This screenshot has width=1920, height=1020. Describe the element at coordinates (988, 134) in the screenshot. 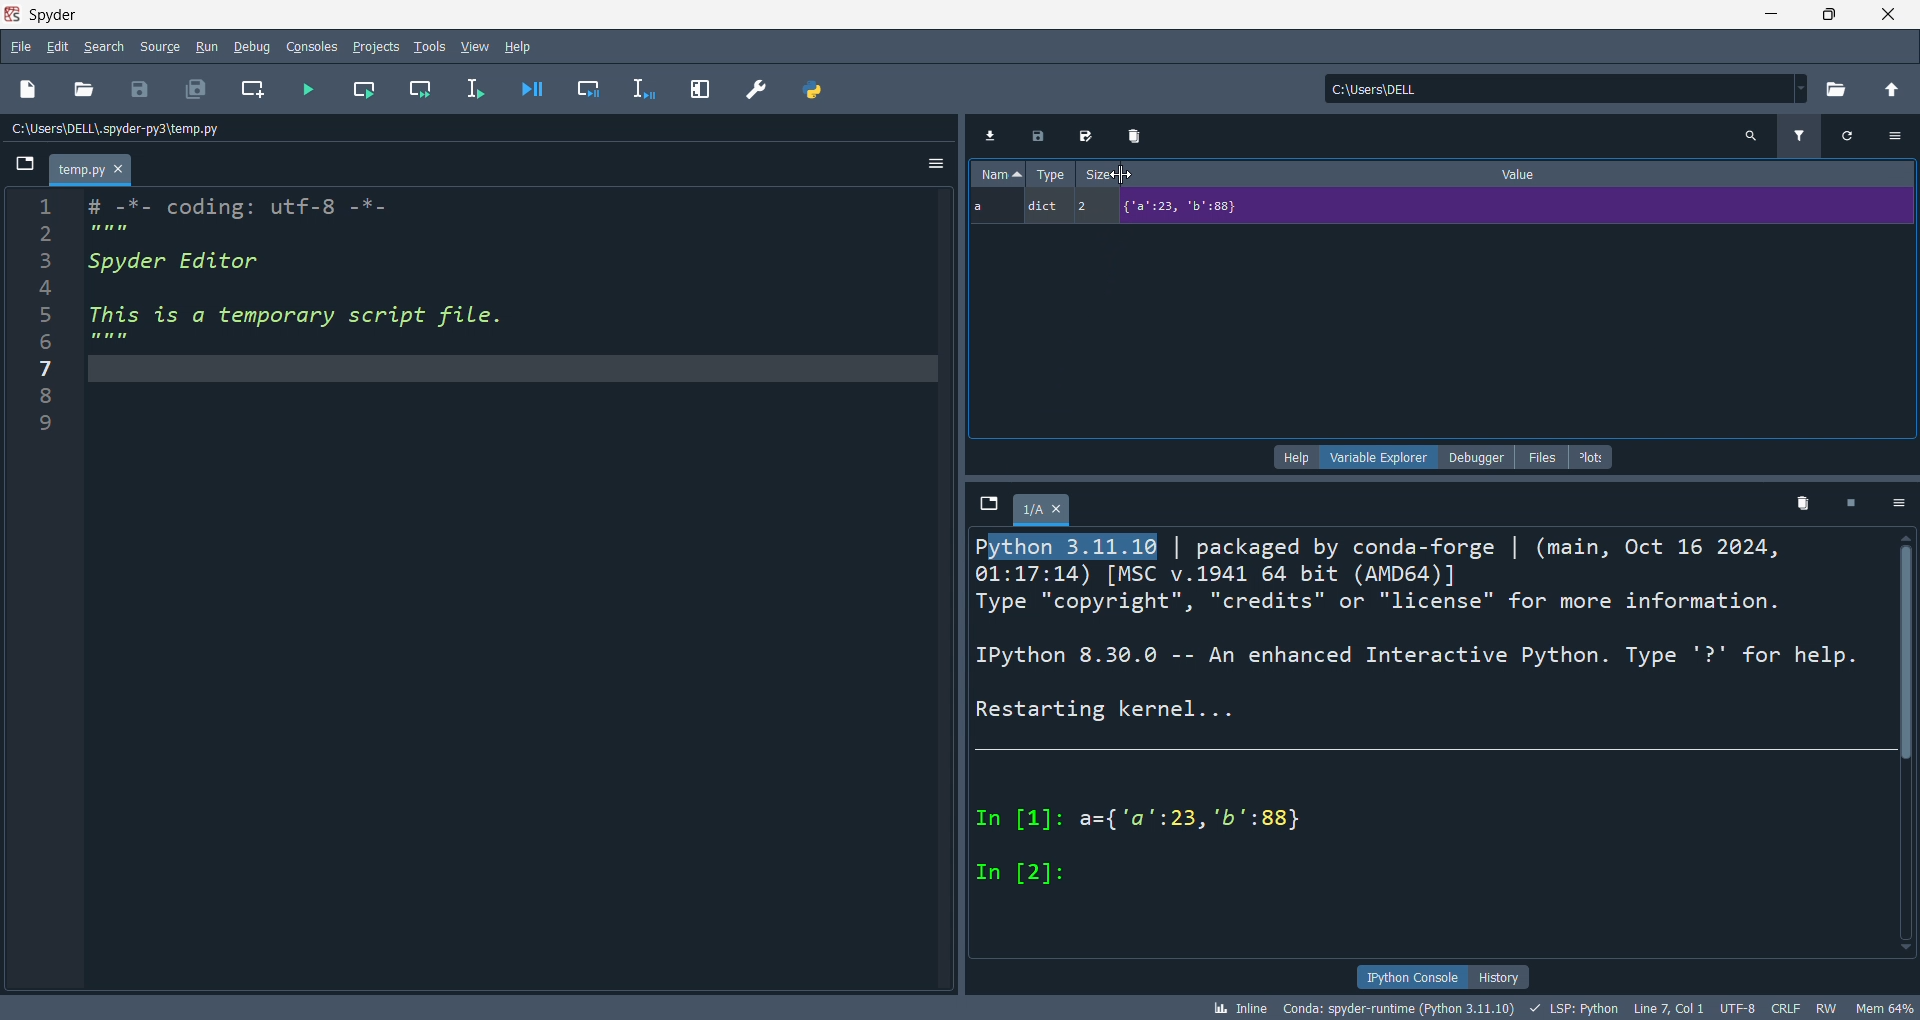

I see `import data` at that location.